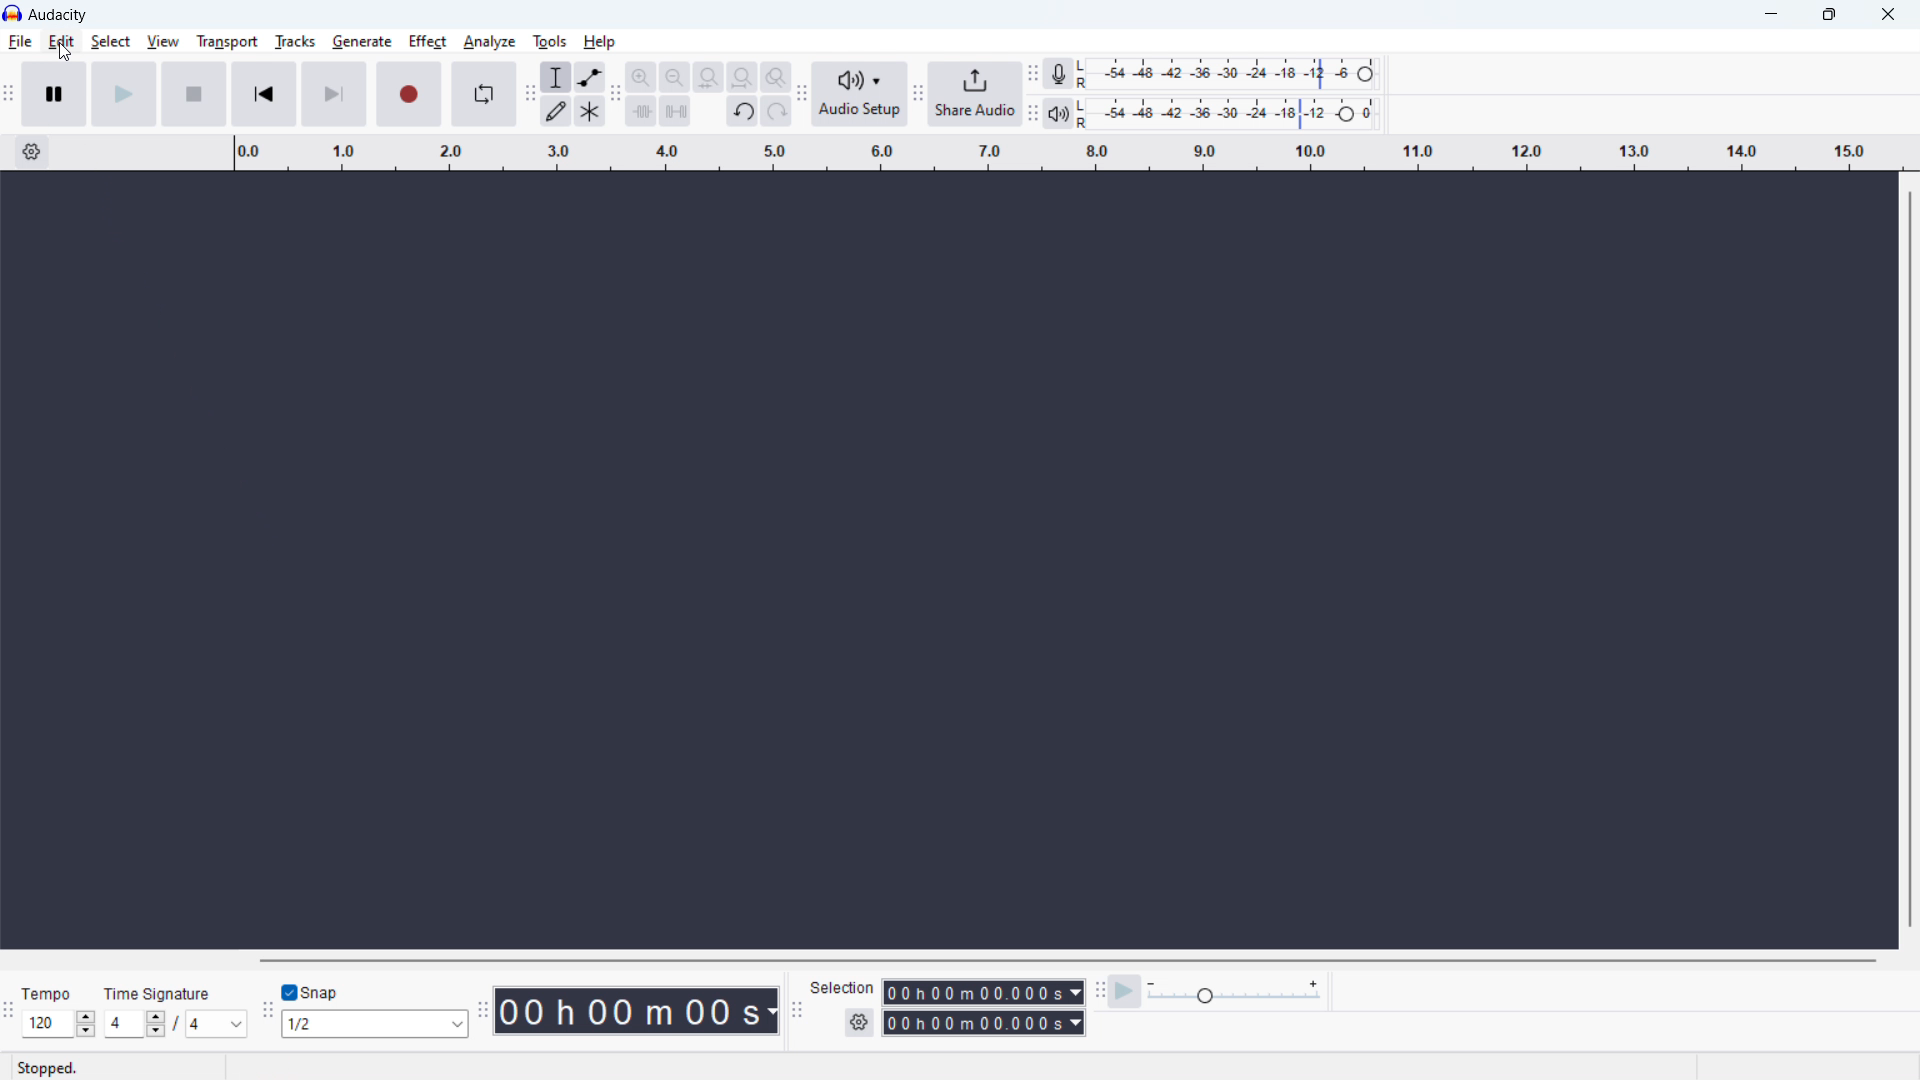 The width and height of the screenshot is (1920, 1080). What do you see at coordinates (1212, 74) in the screenshot?
I see `recording level` at bounding box center [1212, 74].